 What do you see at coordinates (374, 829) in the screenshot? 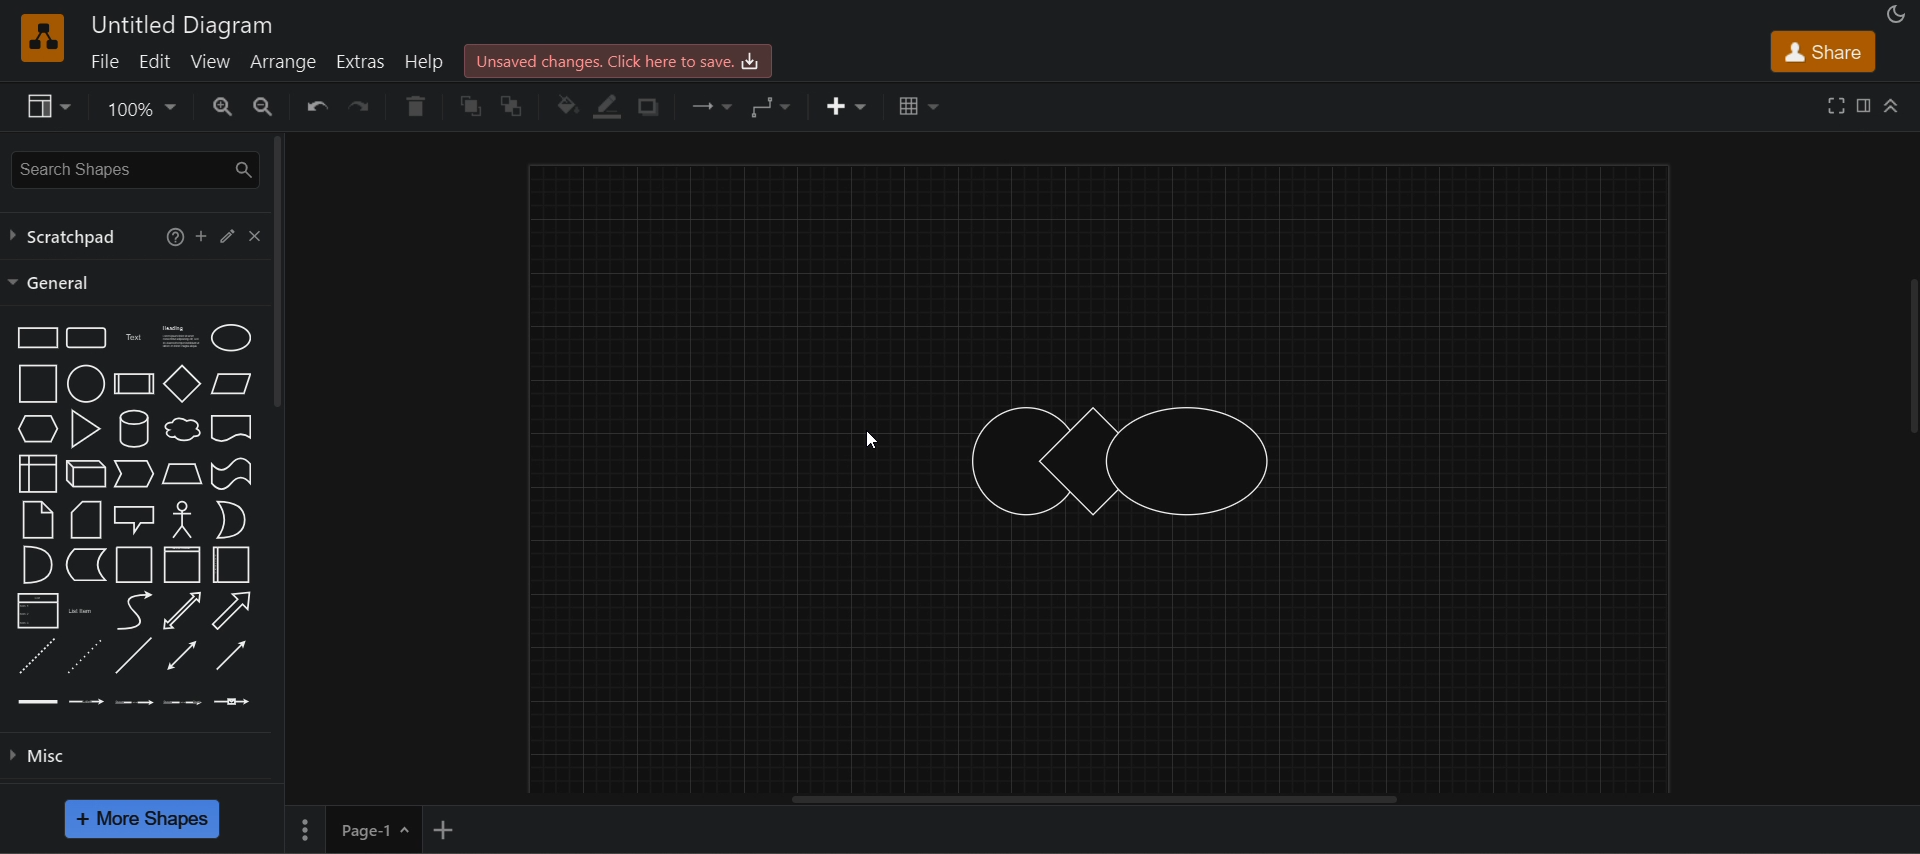
I see `page 1` at bounding box center [374, 829].